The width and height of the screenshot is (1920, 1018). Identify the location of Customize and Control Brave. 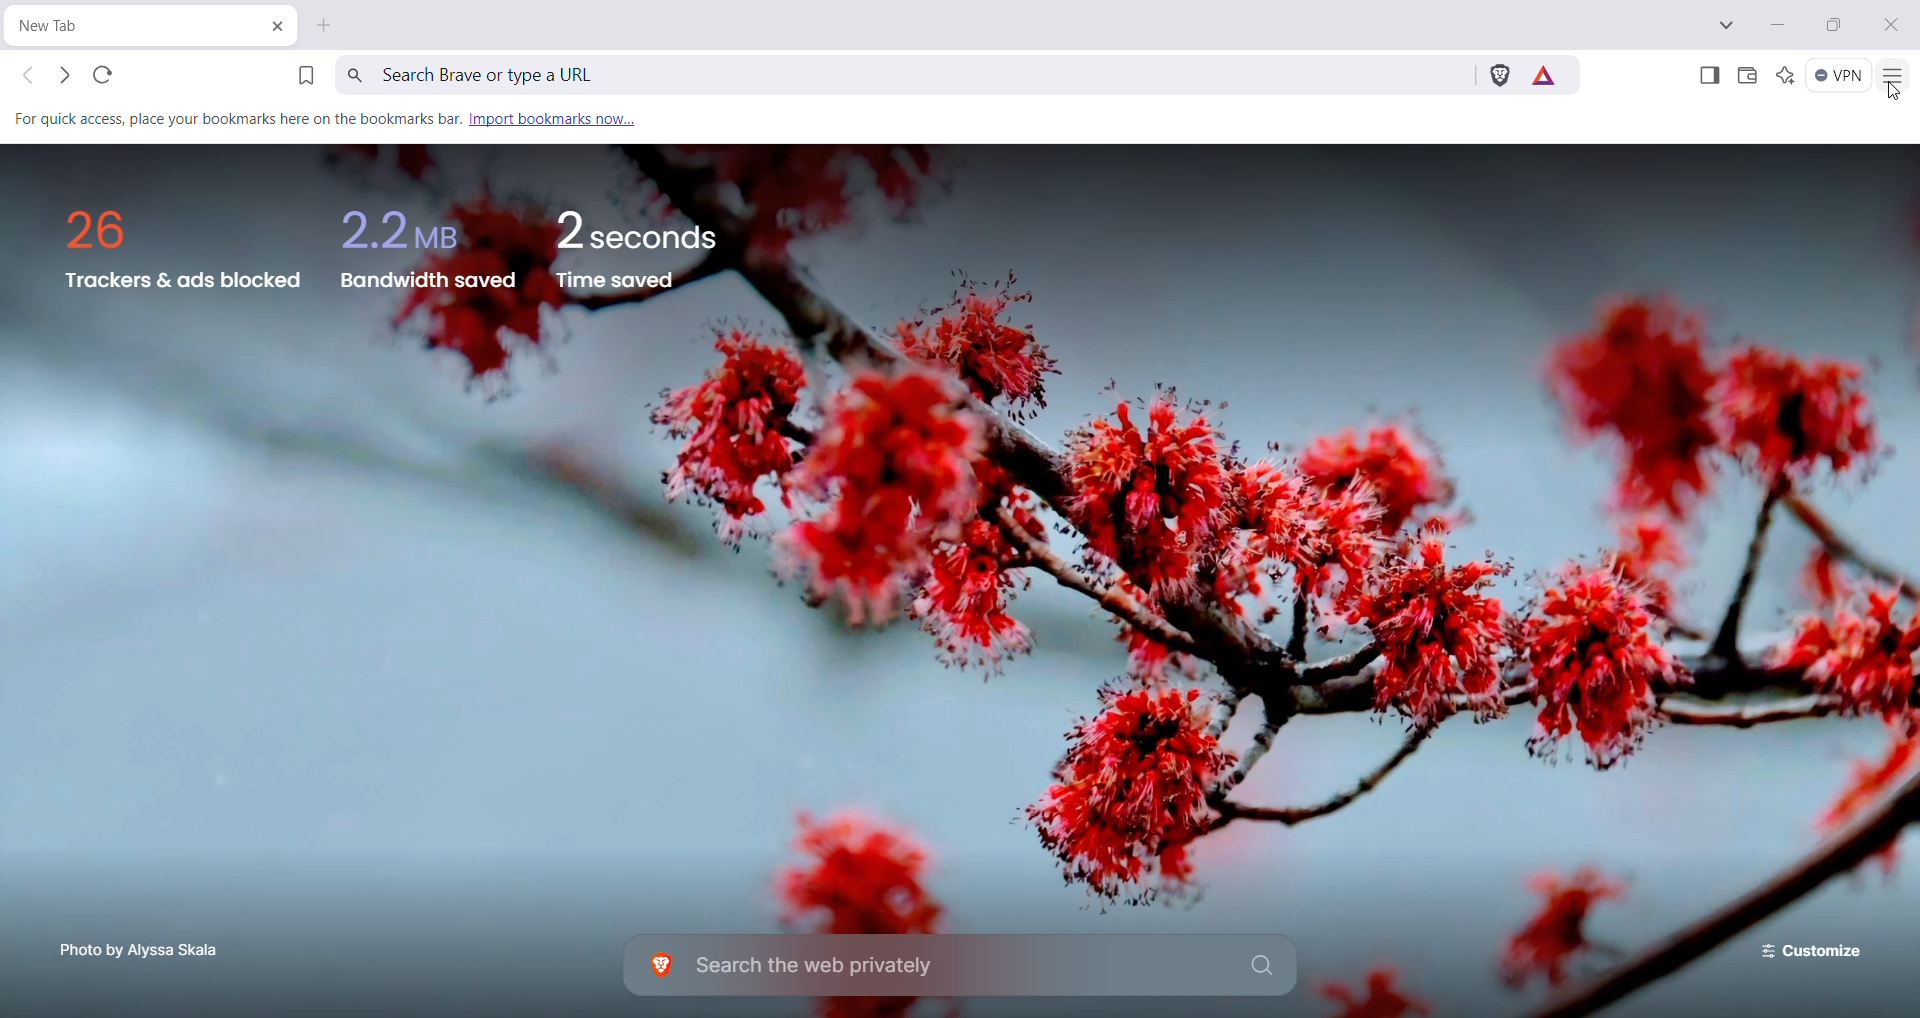
(1894, 76).